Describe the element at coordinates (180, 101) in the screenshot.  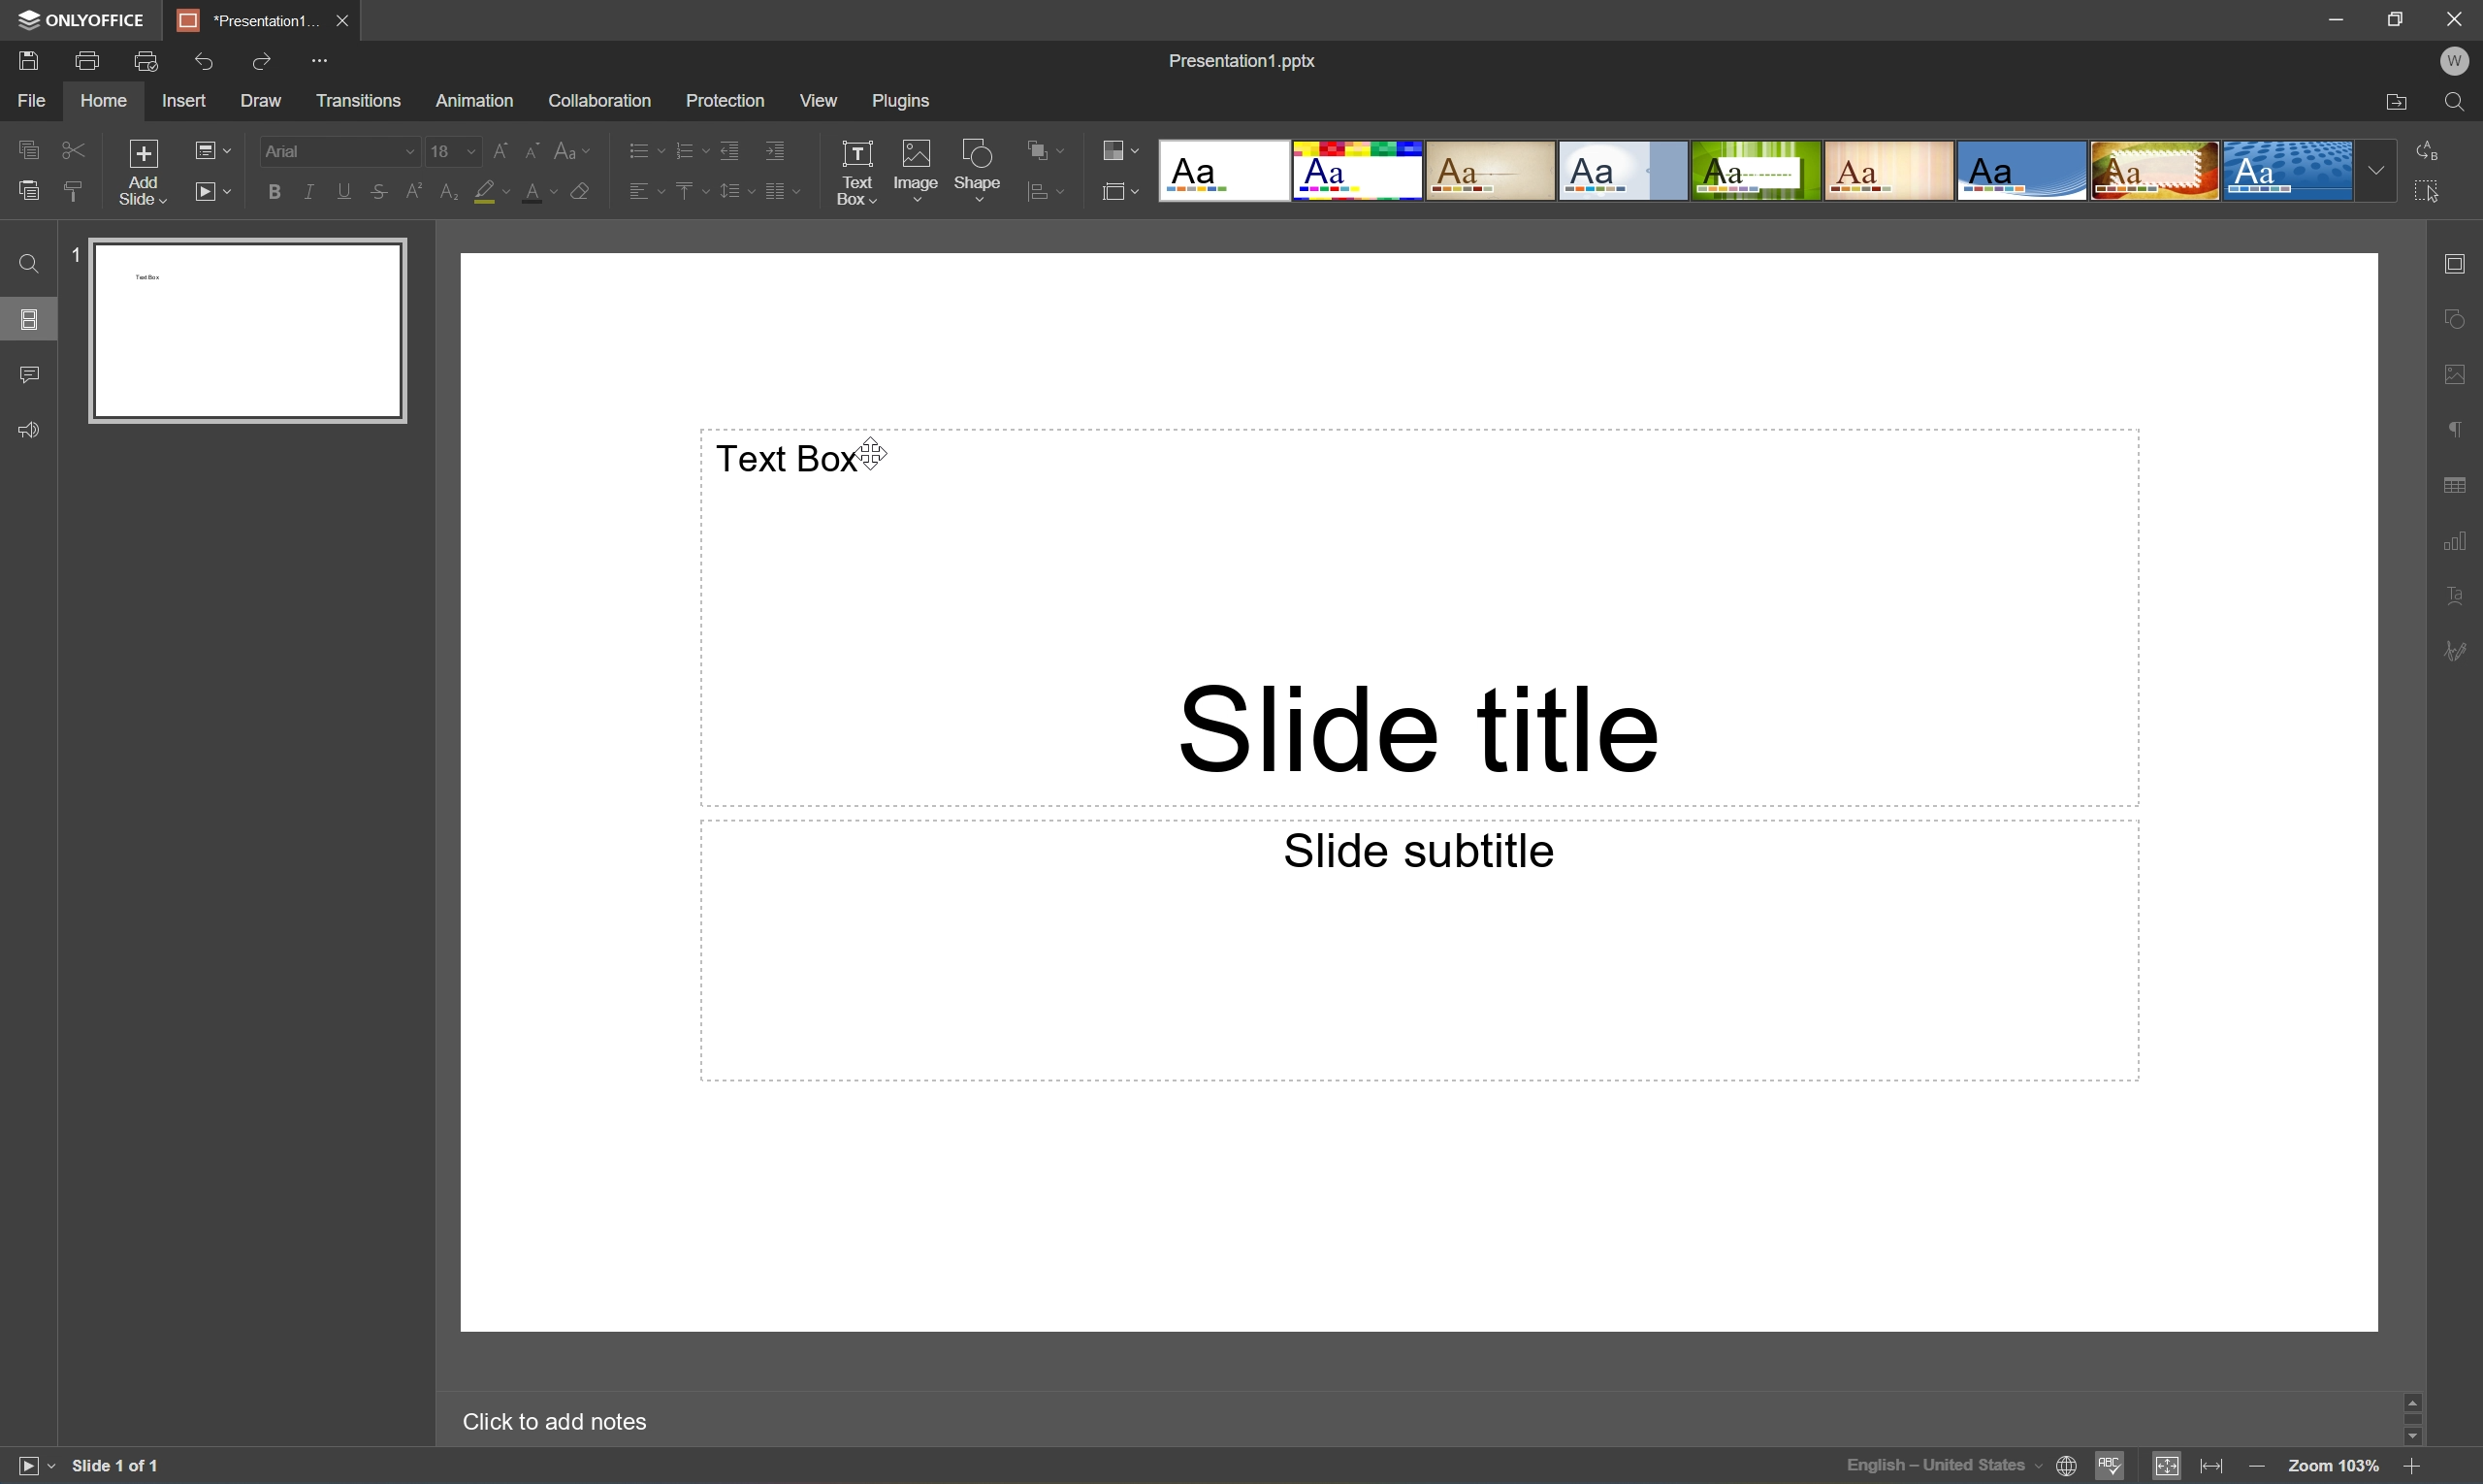
I see `Insert` at that location.